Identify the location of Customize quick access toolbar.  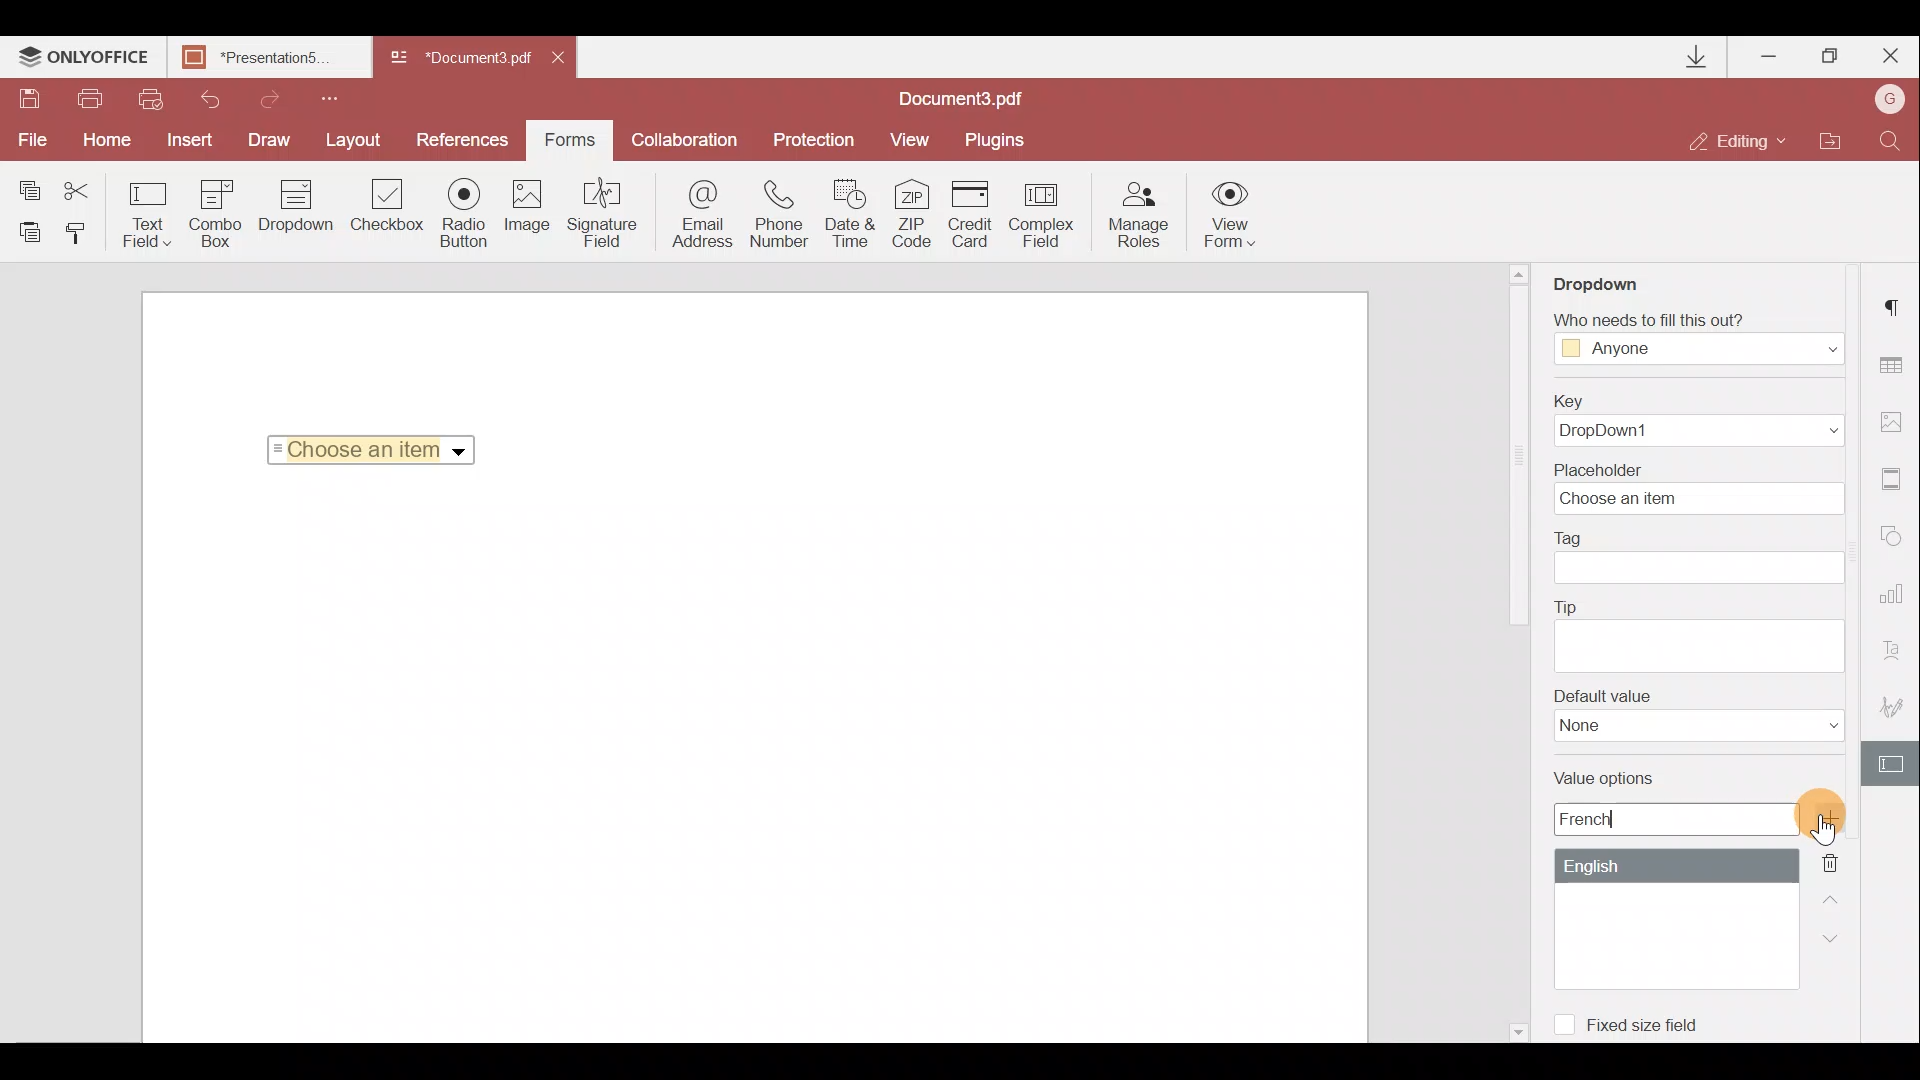
(322, 96).